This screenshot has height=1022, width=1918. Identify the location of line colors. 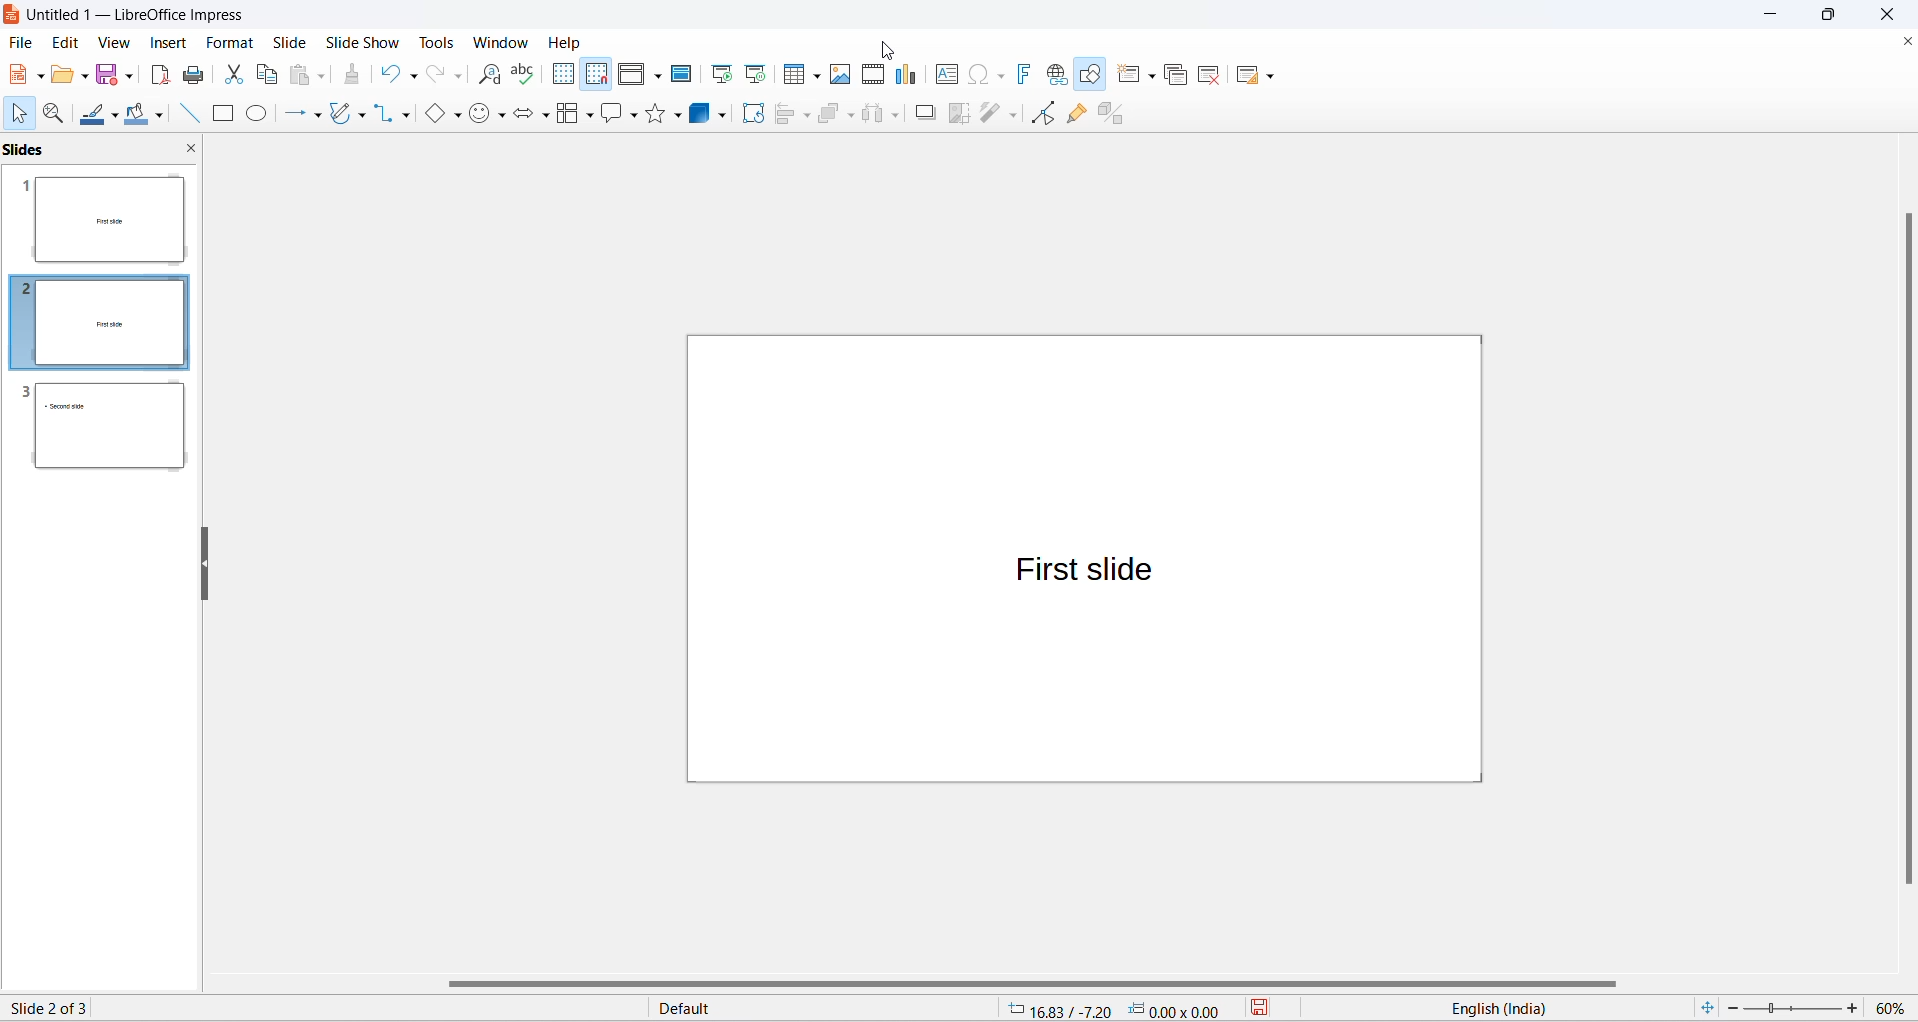
(86, 112).